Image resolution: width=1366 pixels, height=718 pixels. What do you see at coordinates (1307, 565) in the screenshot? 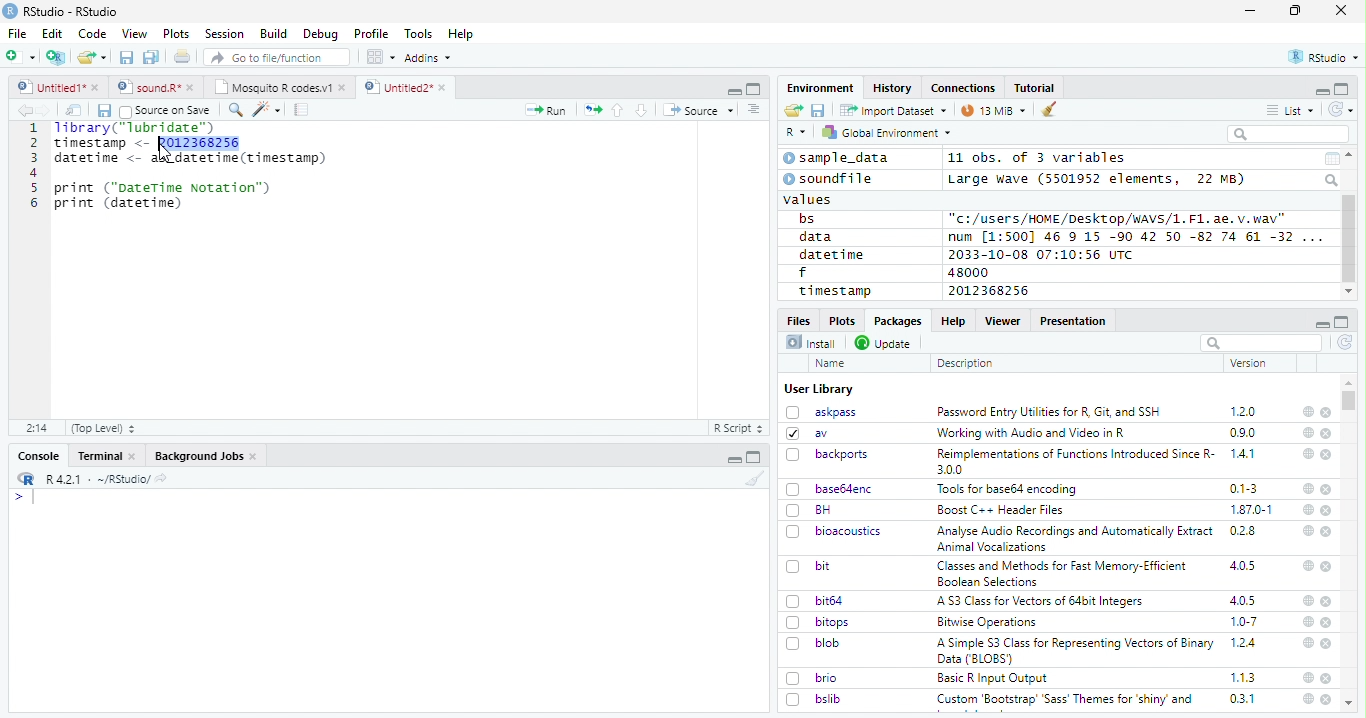
I see `help` at bounding box center [1307, 565].